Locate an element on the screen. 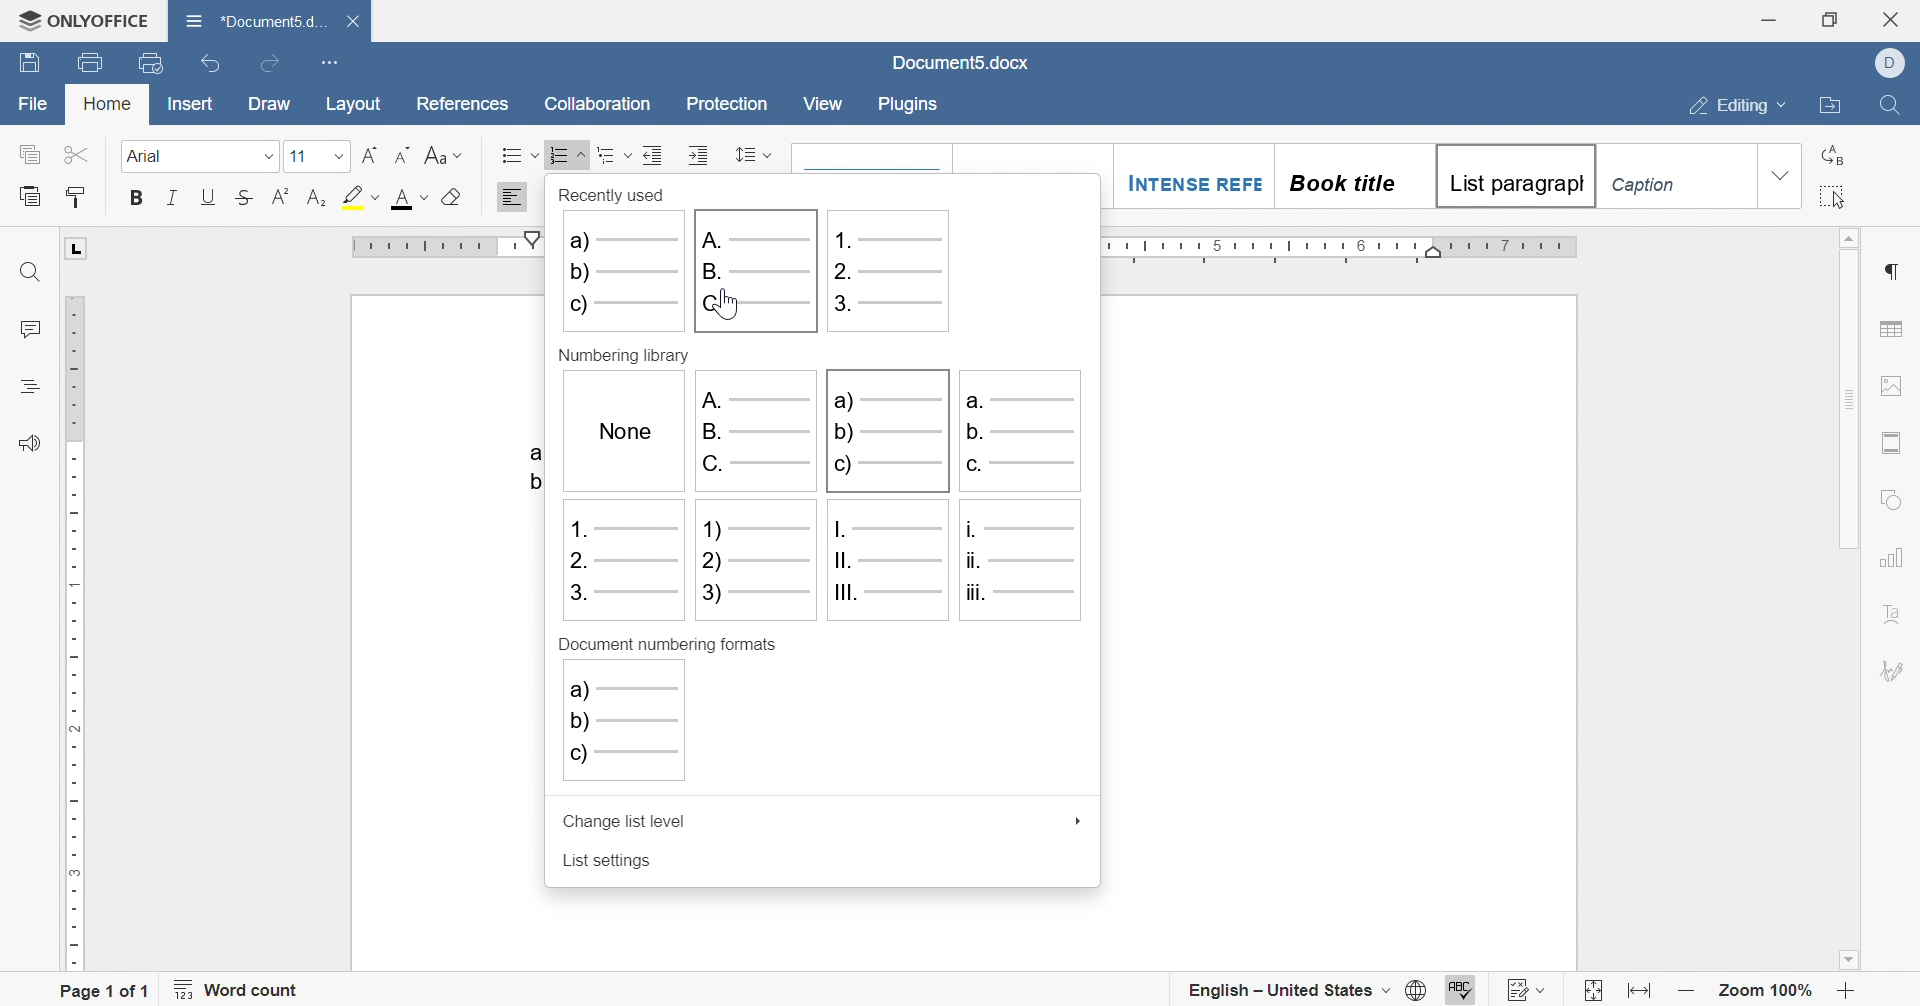 This screenshot has height=1006, width=1920. drop down is located at coordinates (269, 156).